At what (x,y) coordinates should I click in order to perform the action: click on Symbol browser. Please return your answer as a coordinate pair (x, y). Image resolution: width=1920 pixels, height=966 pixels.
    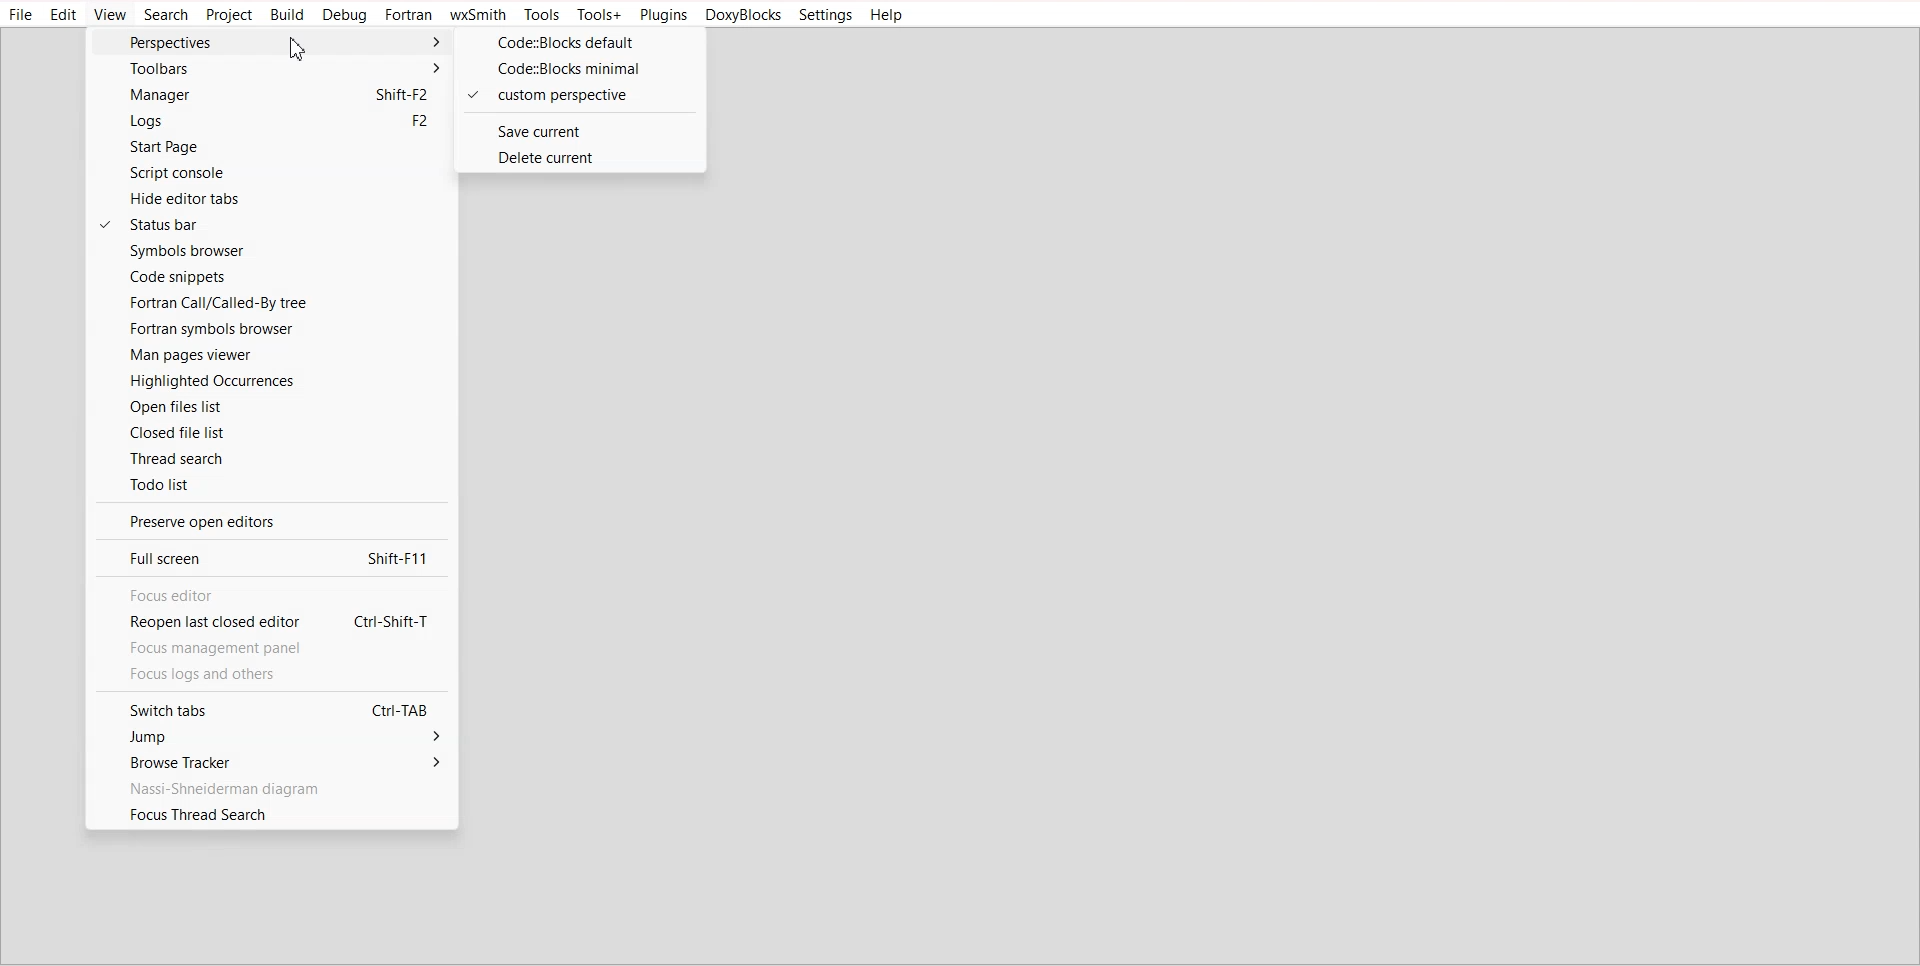
    Looking at the image, I should click on (269, 251).